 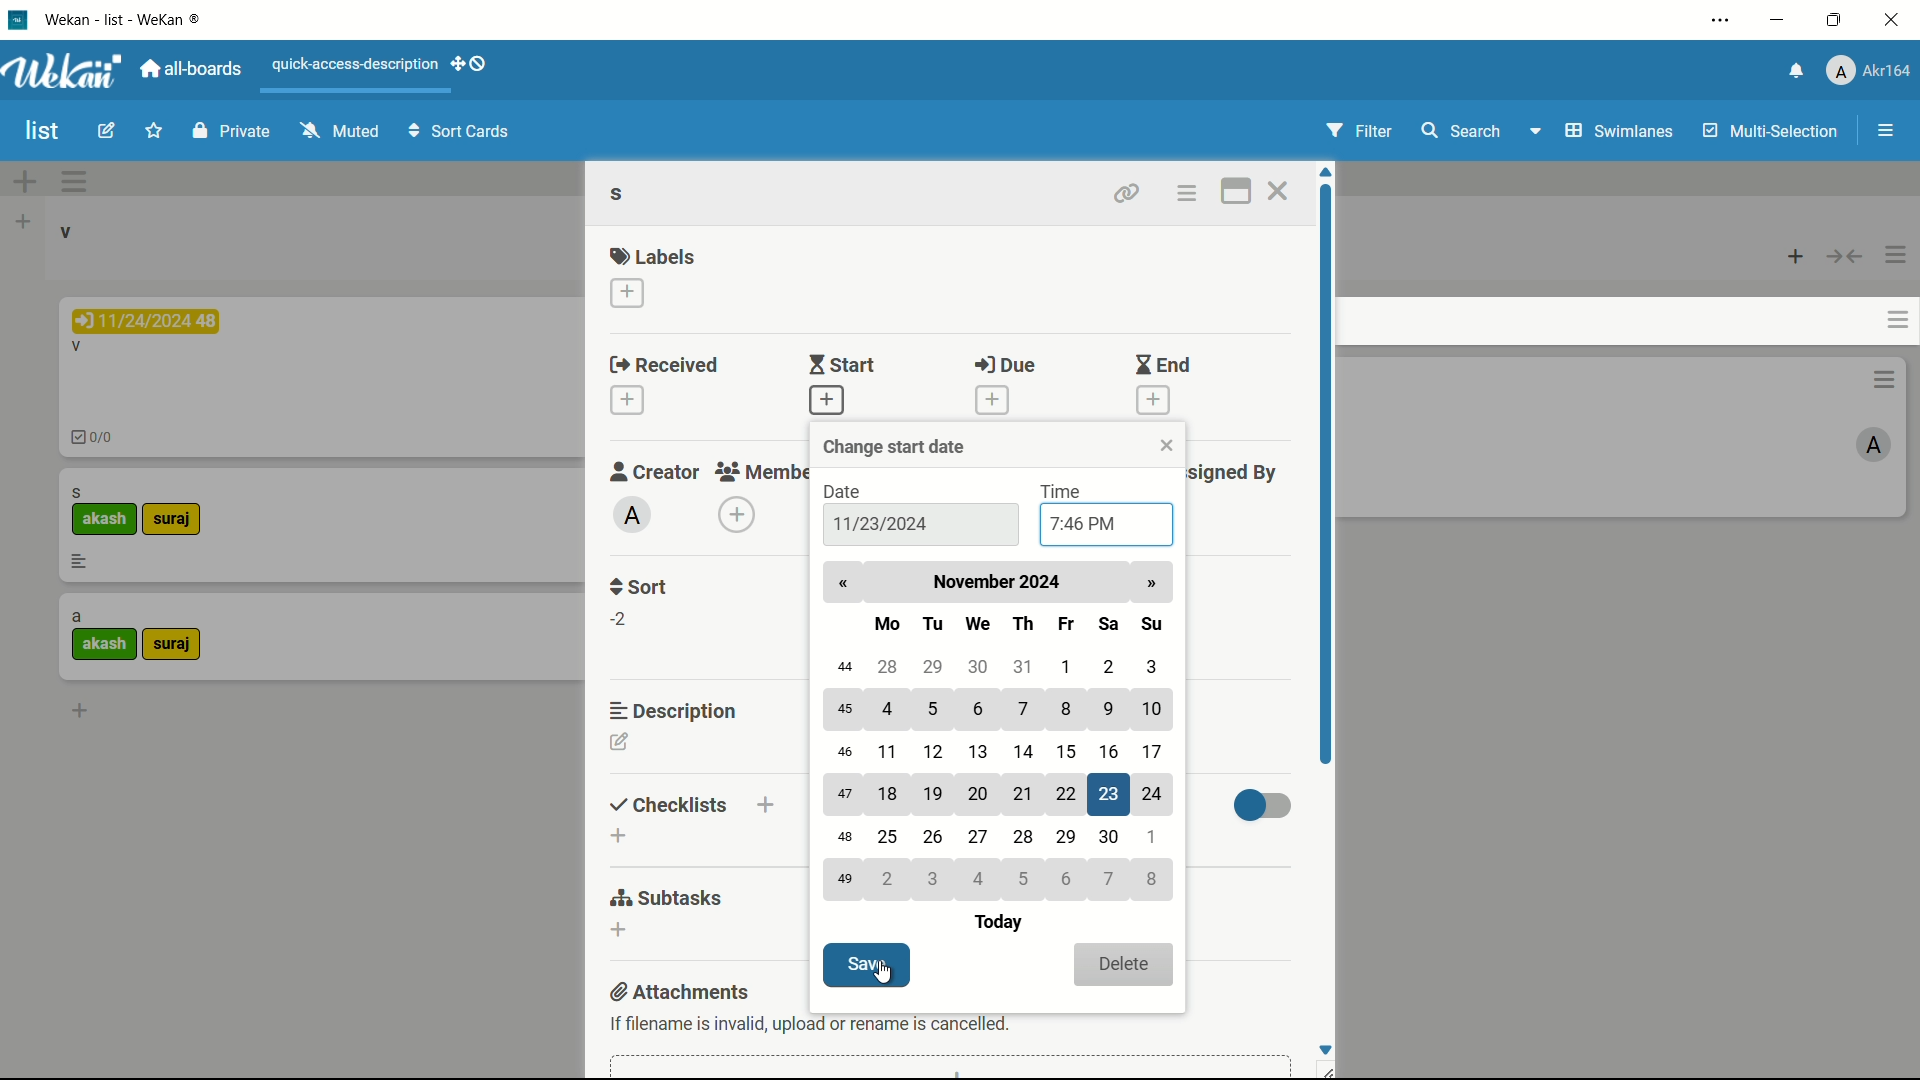 I want to click on add card top of list, so click(x=1797, y=258).